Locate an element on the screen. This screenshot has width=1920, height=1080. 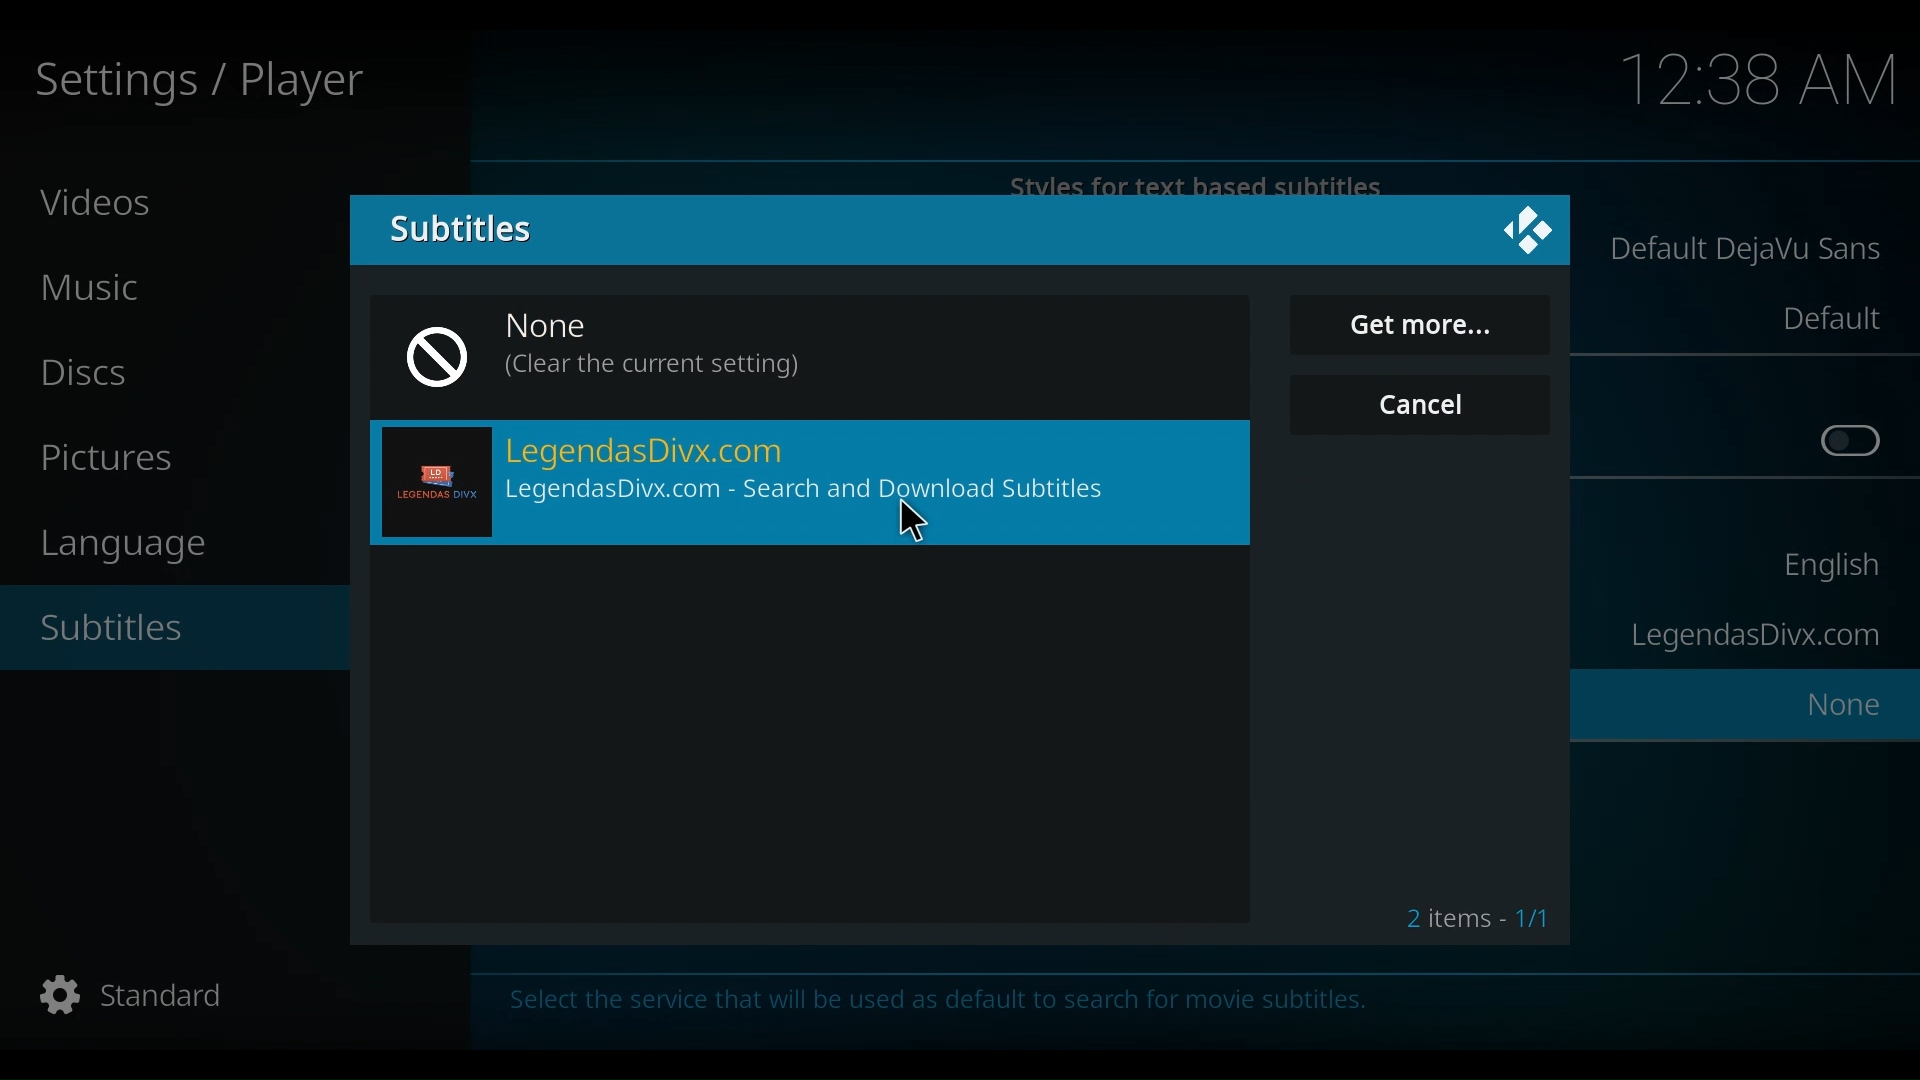
block is located at coordinates (436, 352).